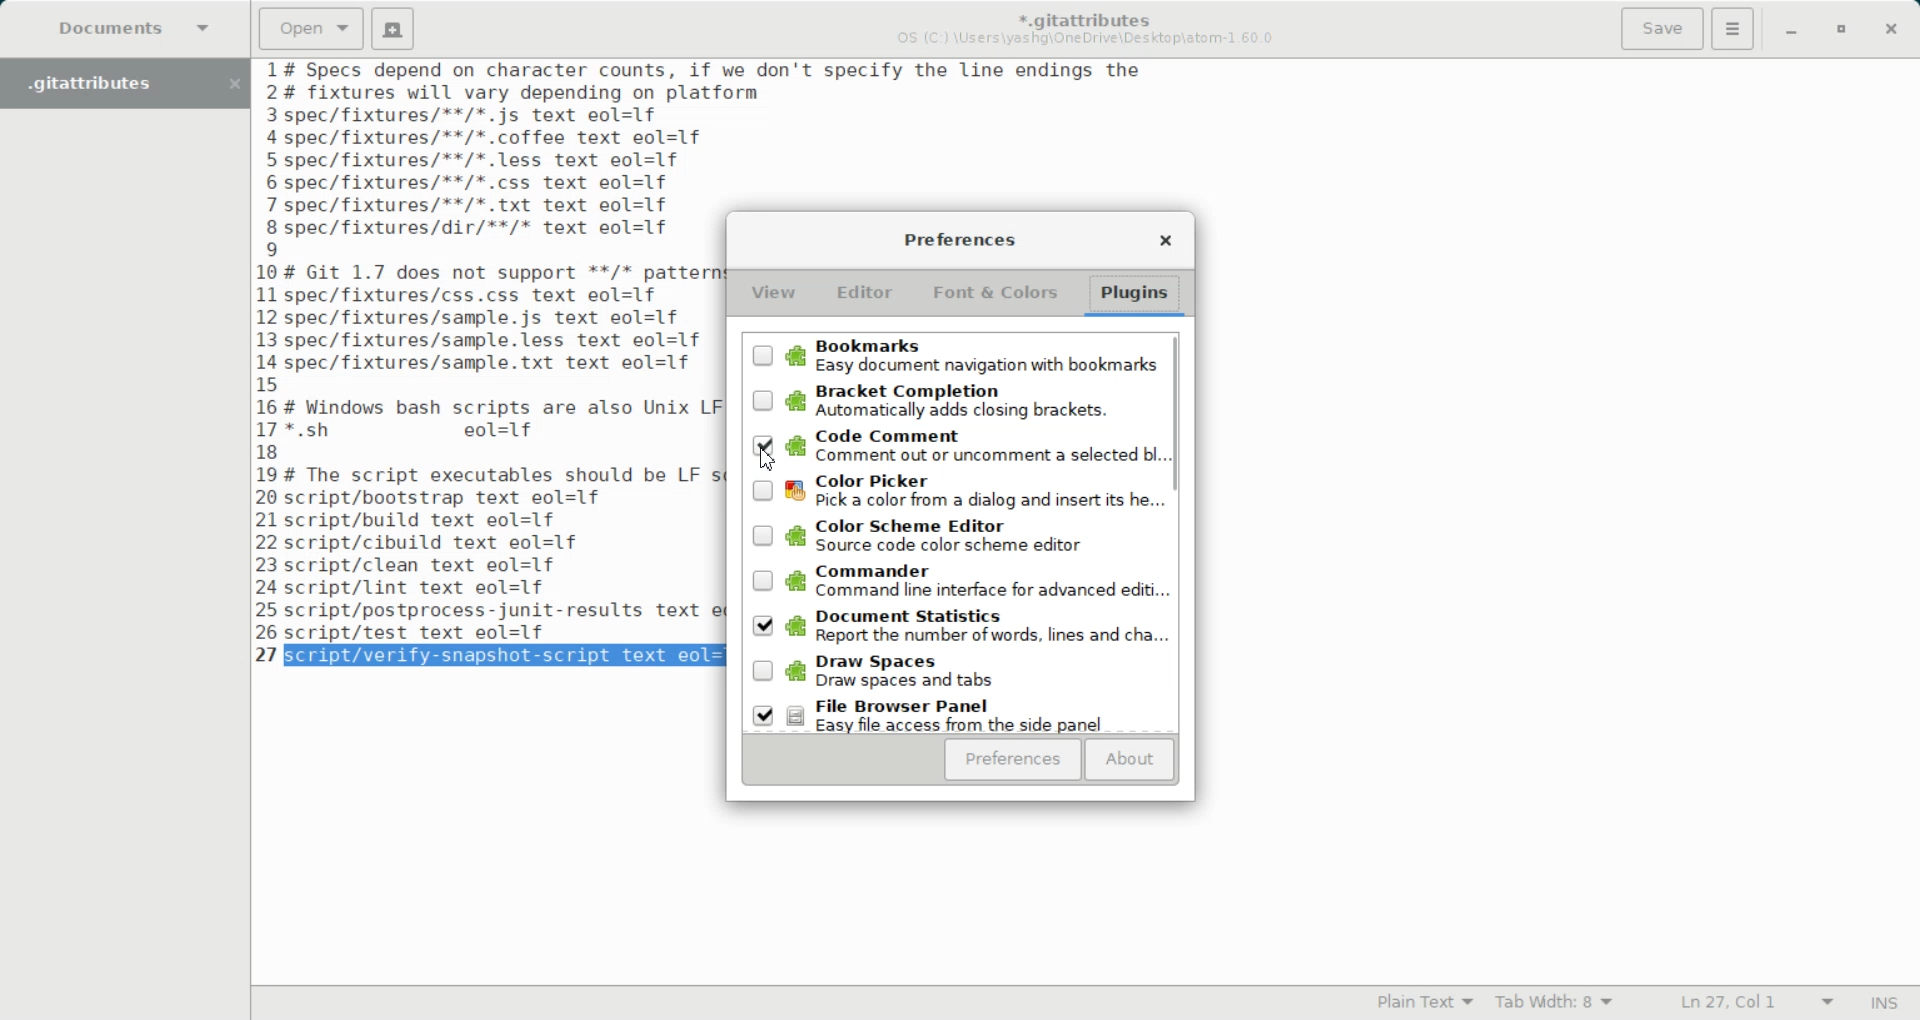 The image size is (1920, 1020). What do you see at coordinates (1884, 1002) in the screenshot?
I see `INS` at bounding box center [1884, 1002].